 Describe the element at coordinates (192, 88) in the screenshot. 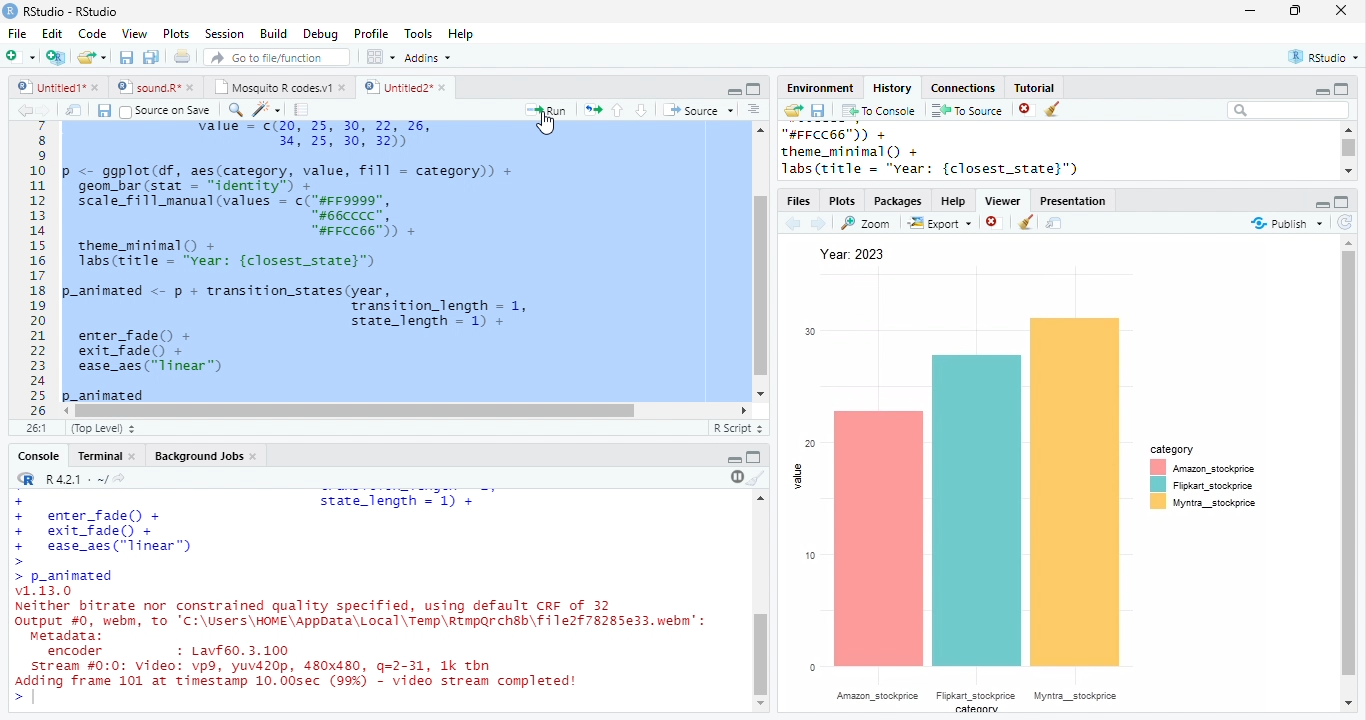

I see `close` at that location.